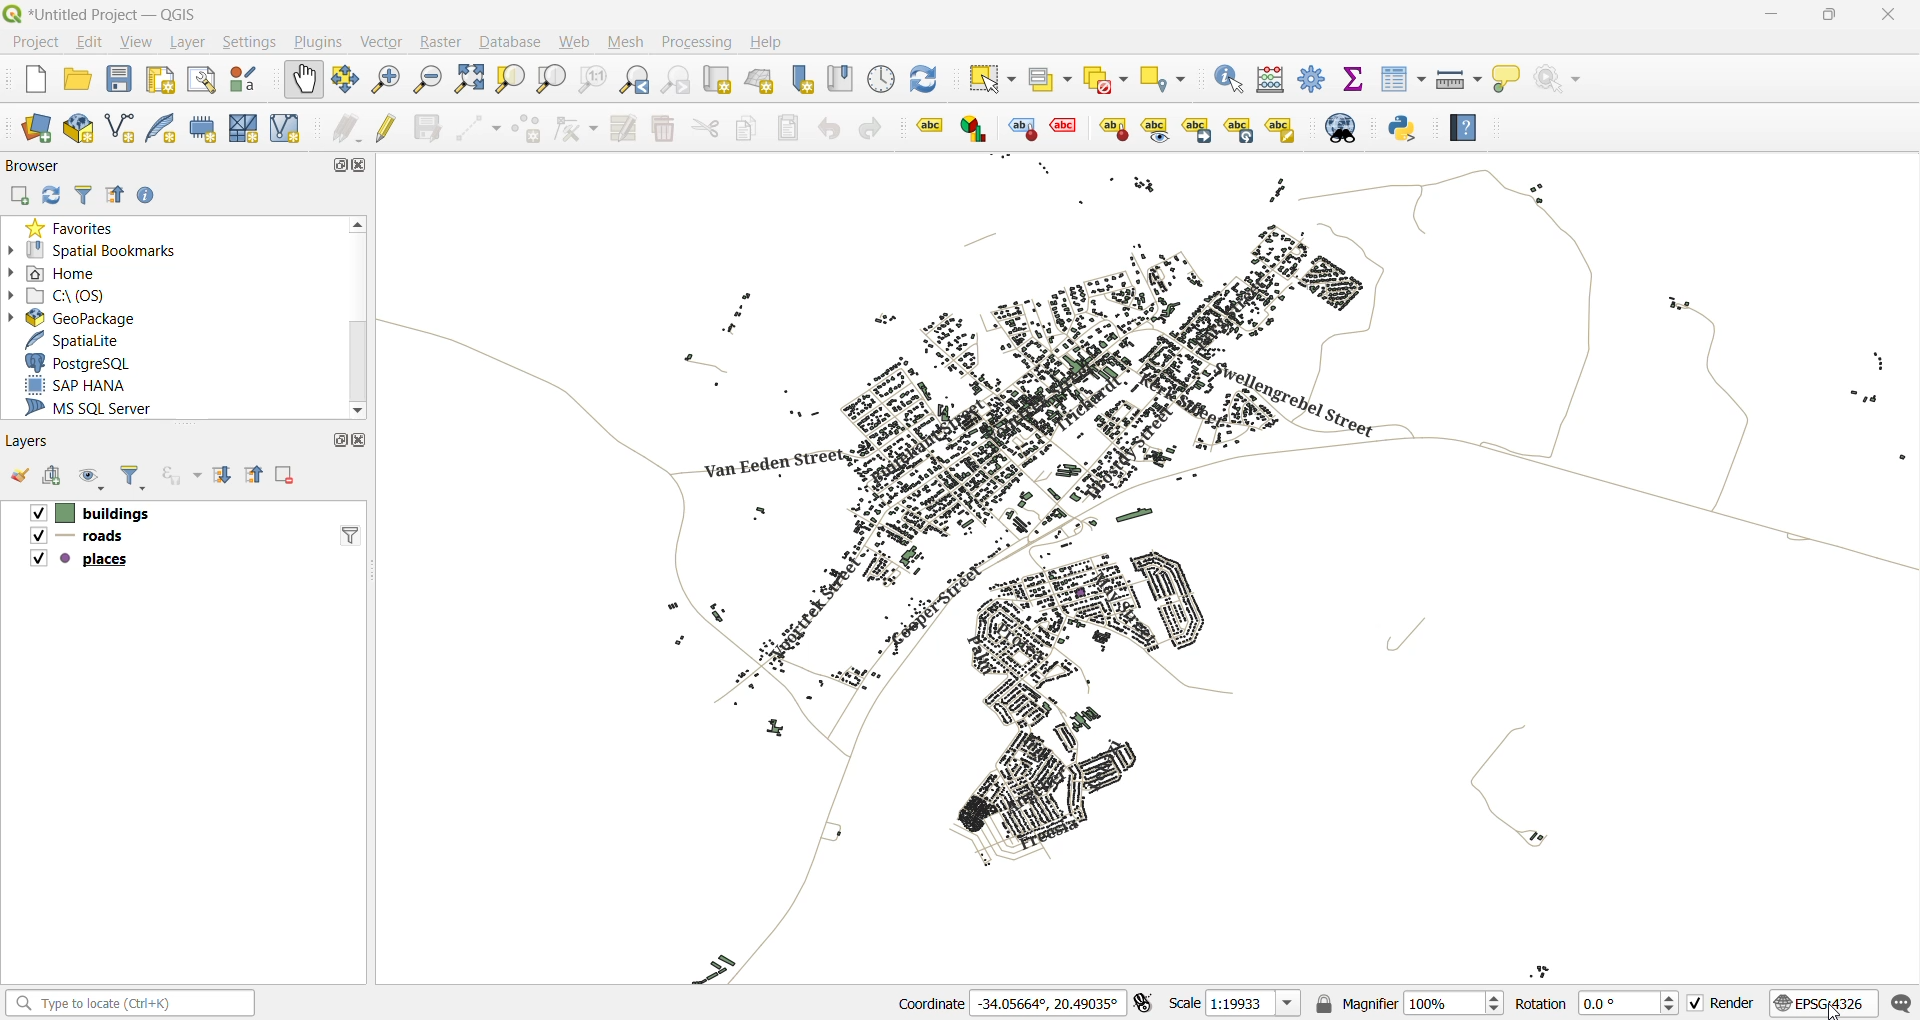 Image resolution: width=1920 pixels, height=1020 pixels. What do you see at coordinates (1231, 80) in the screenshot?
I see `identify features` at bounding box center [1231, 80].